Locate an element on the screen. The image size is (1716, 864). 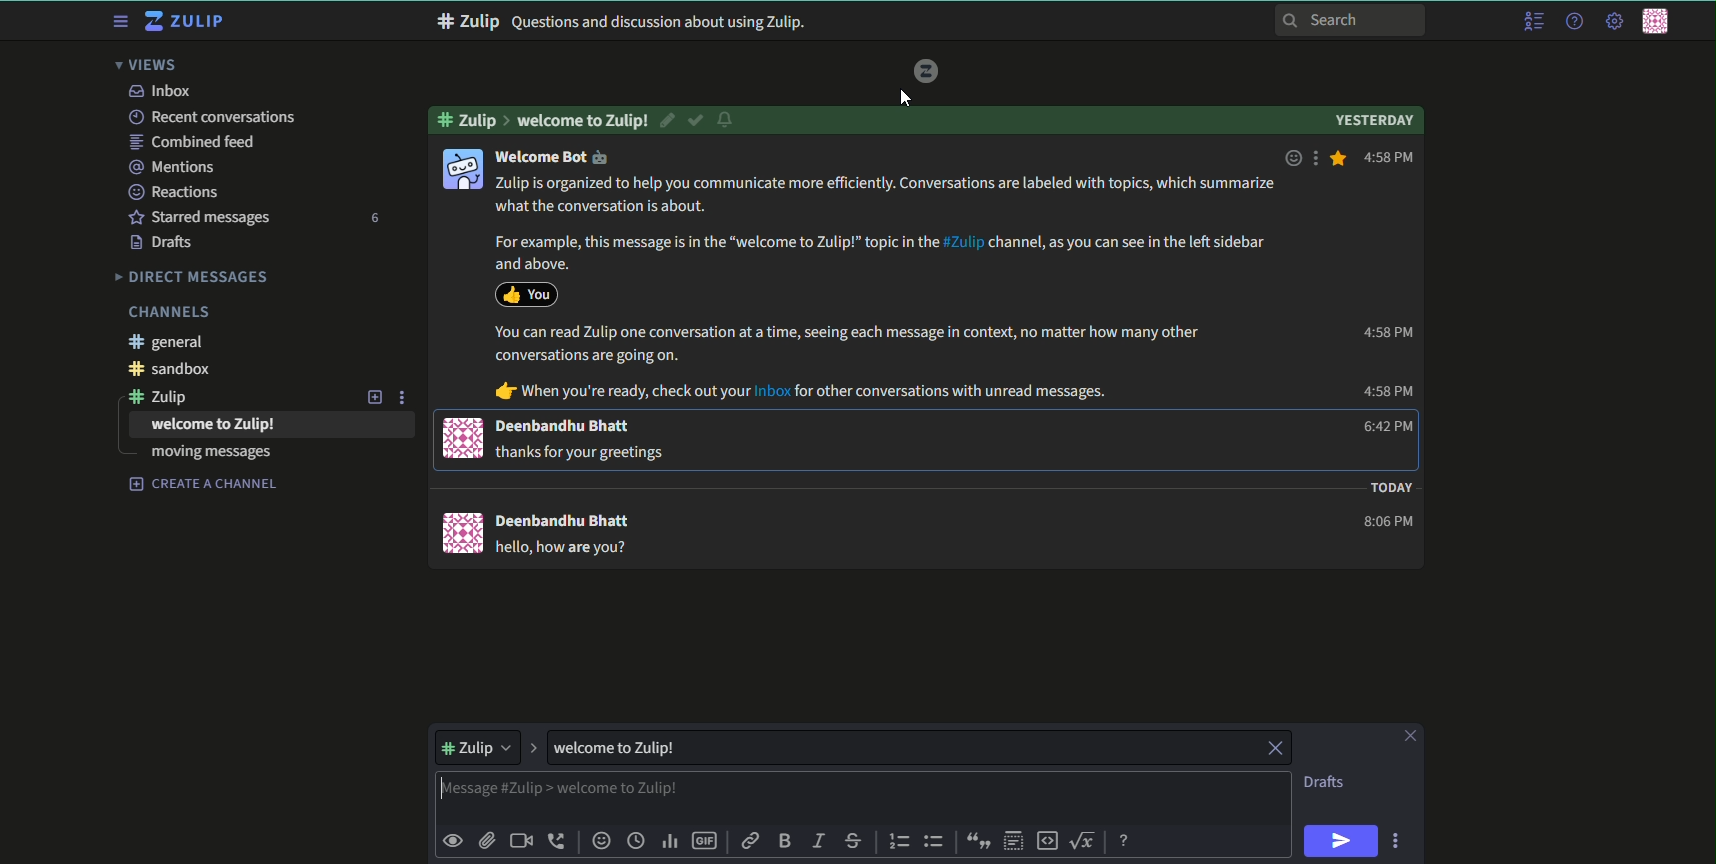
Today is located at coordinates (1392, 488).